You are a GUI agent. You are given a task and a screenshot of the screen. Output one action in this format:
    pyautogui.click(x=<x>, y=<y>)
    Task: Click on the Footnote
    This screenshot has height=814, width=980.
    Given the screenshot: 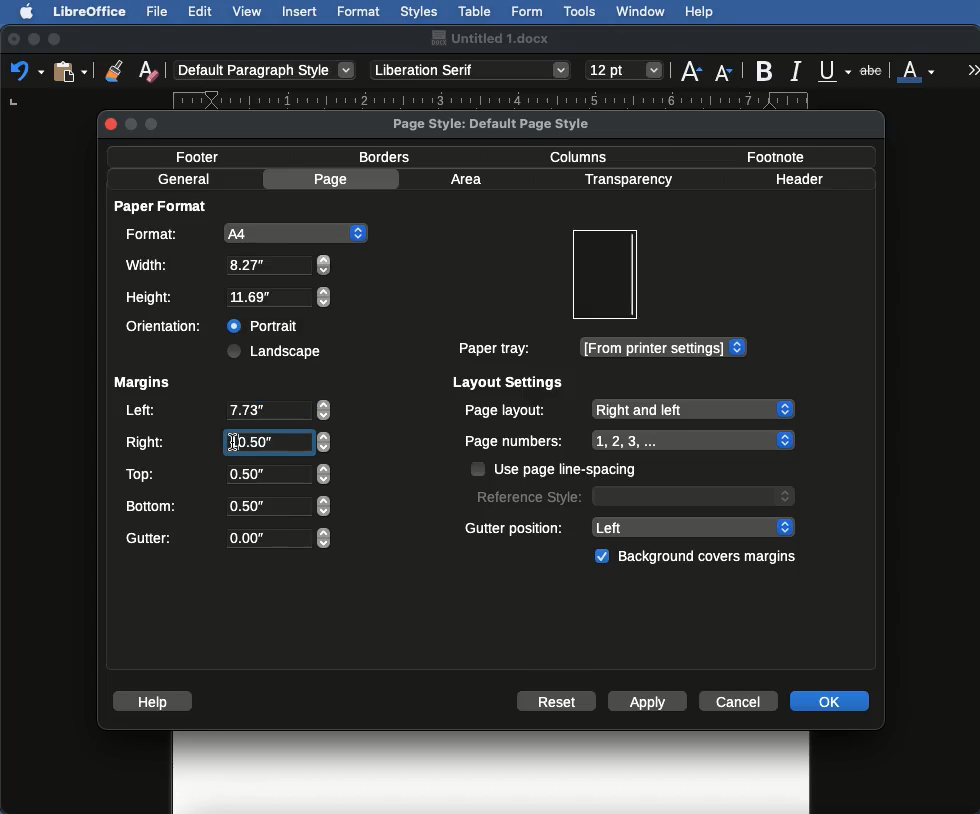 What is the action you would take?
    pyautogui.click(x=774, y=156)
    